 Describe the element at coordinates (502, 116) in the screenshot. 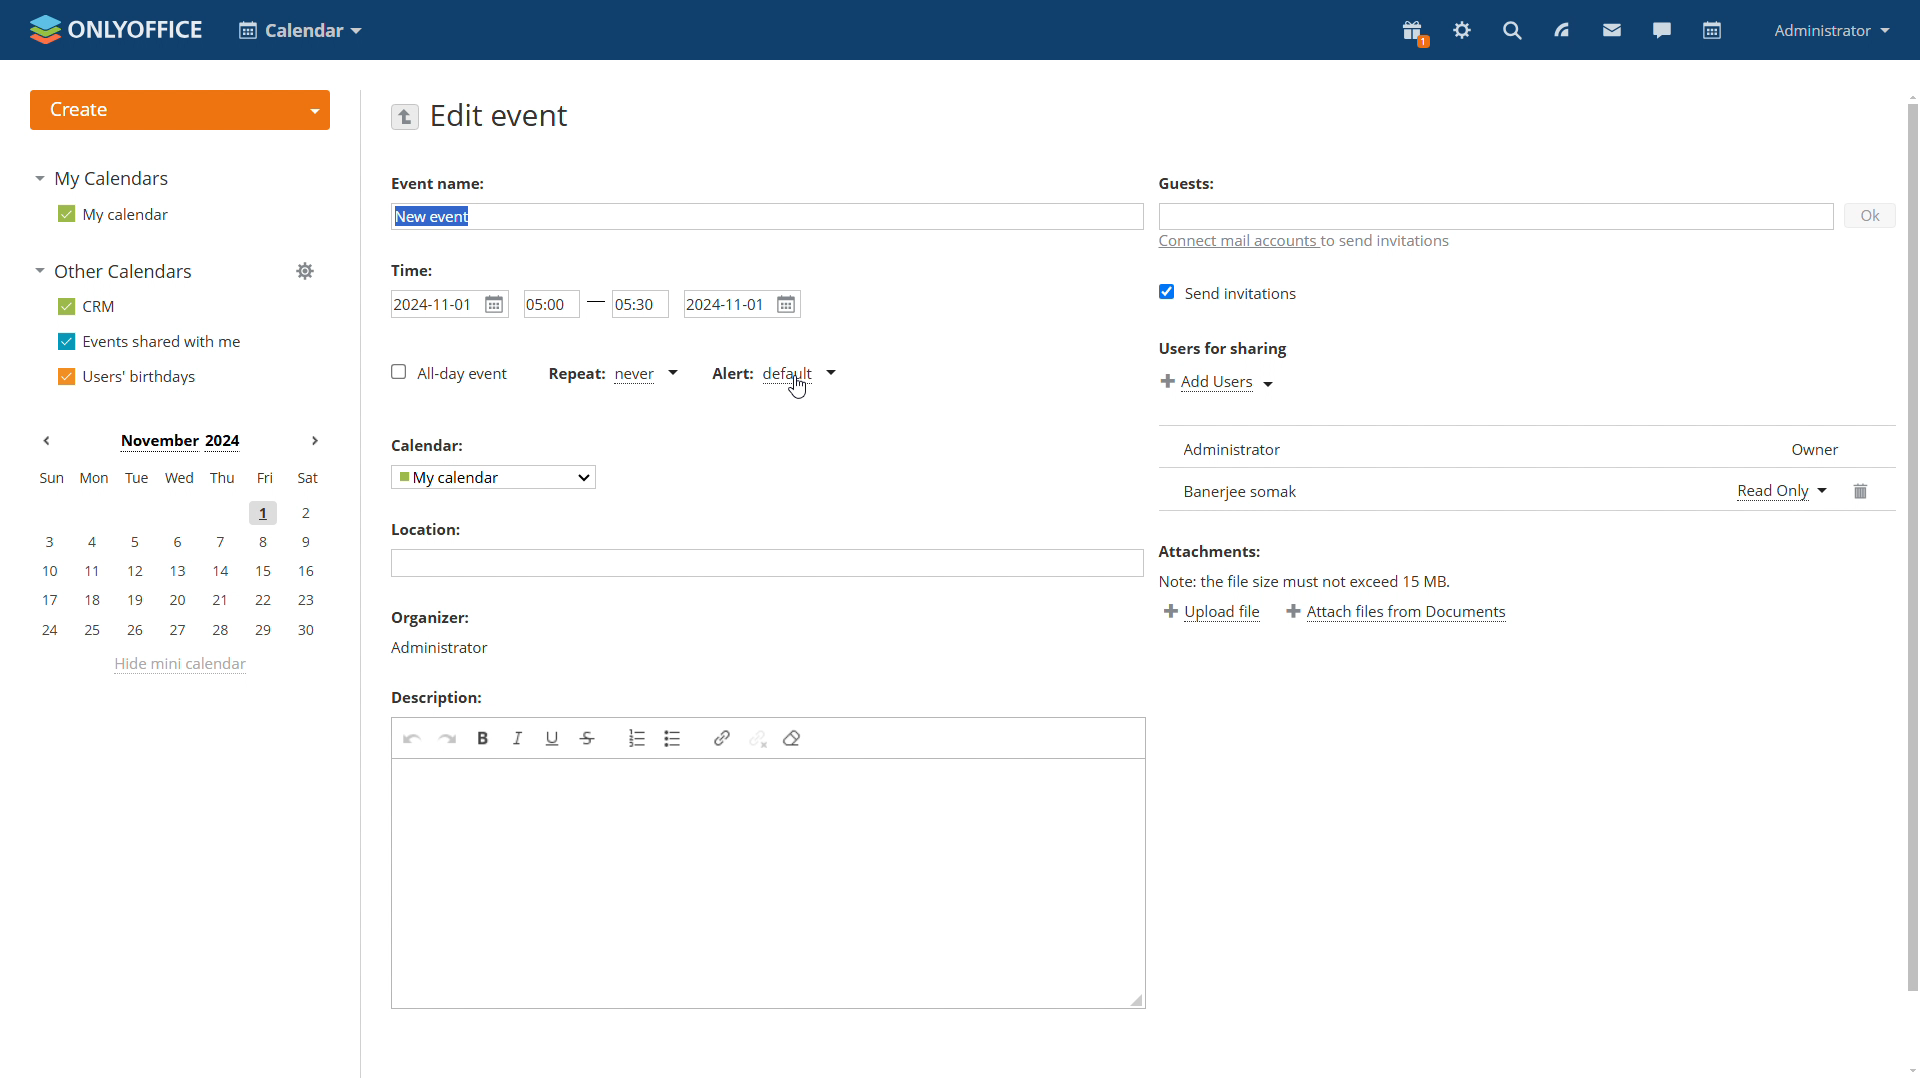

I see `edit event` at that location.